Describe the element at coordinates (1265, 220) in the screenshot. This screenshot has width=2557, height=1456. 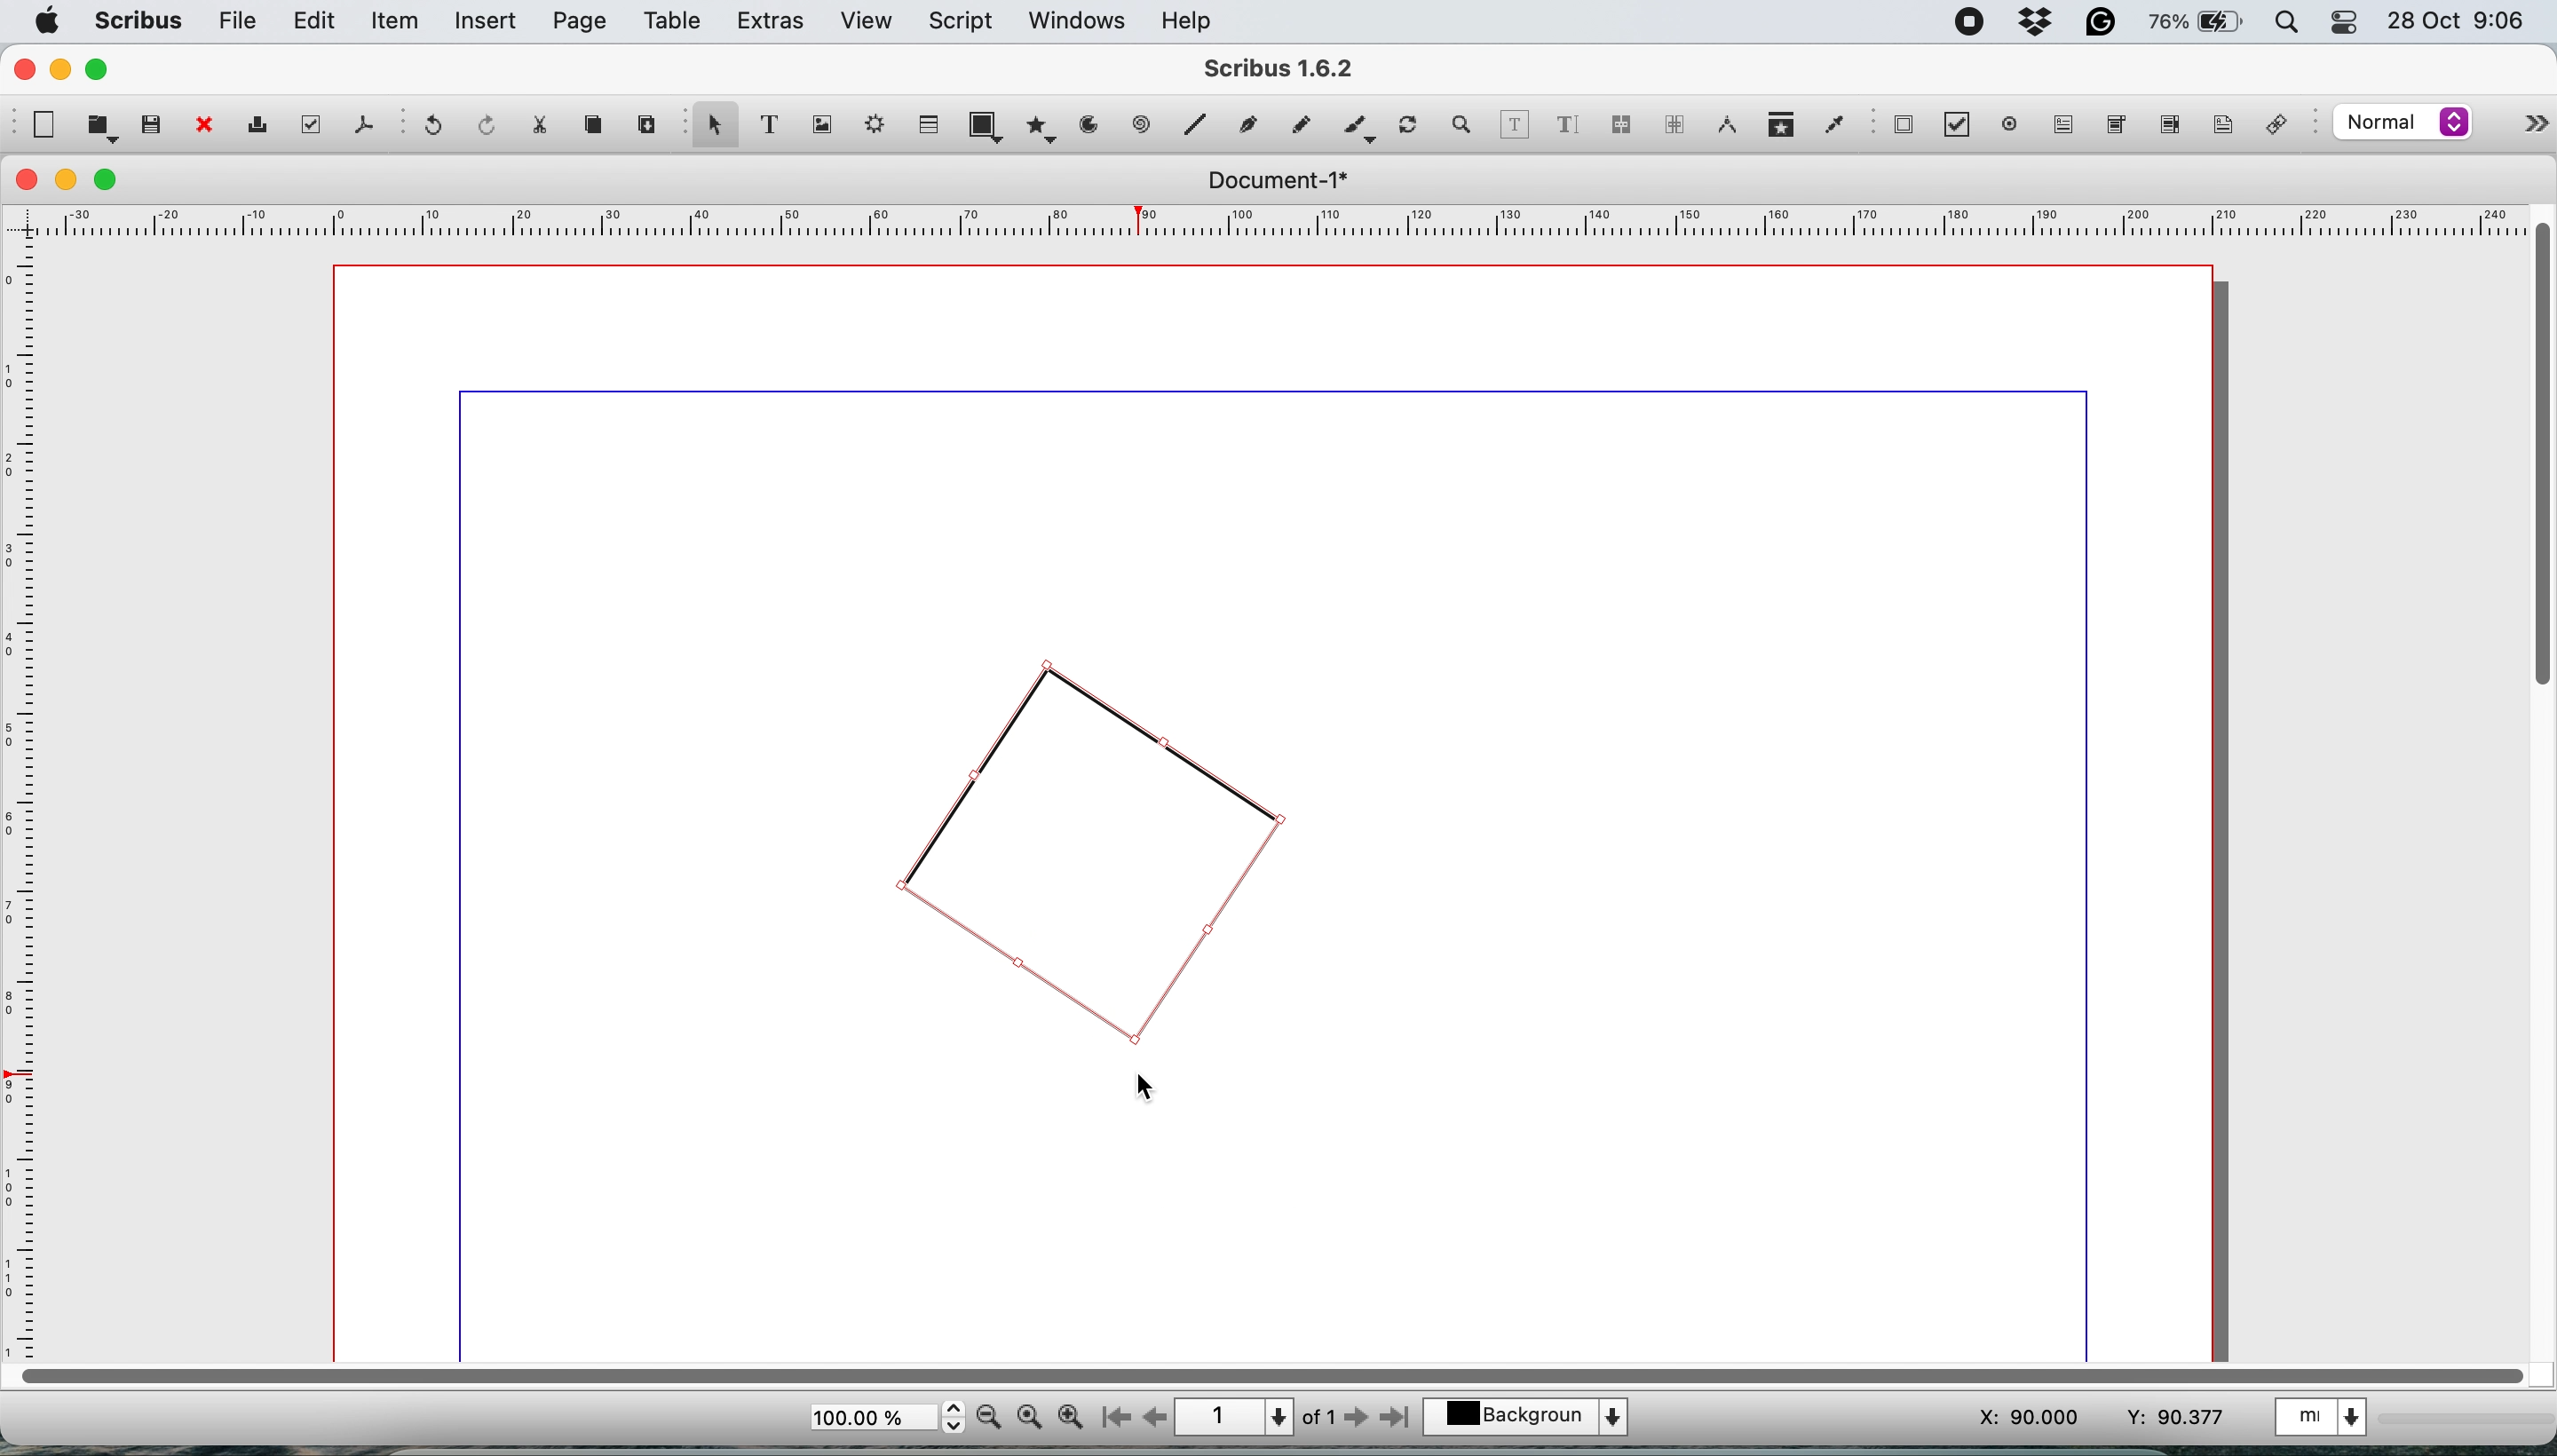
I see `horizontal scale` at that location.